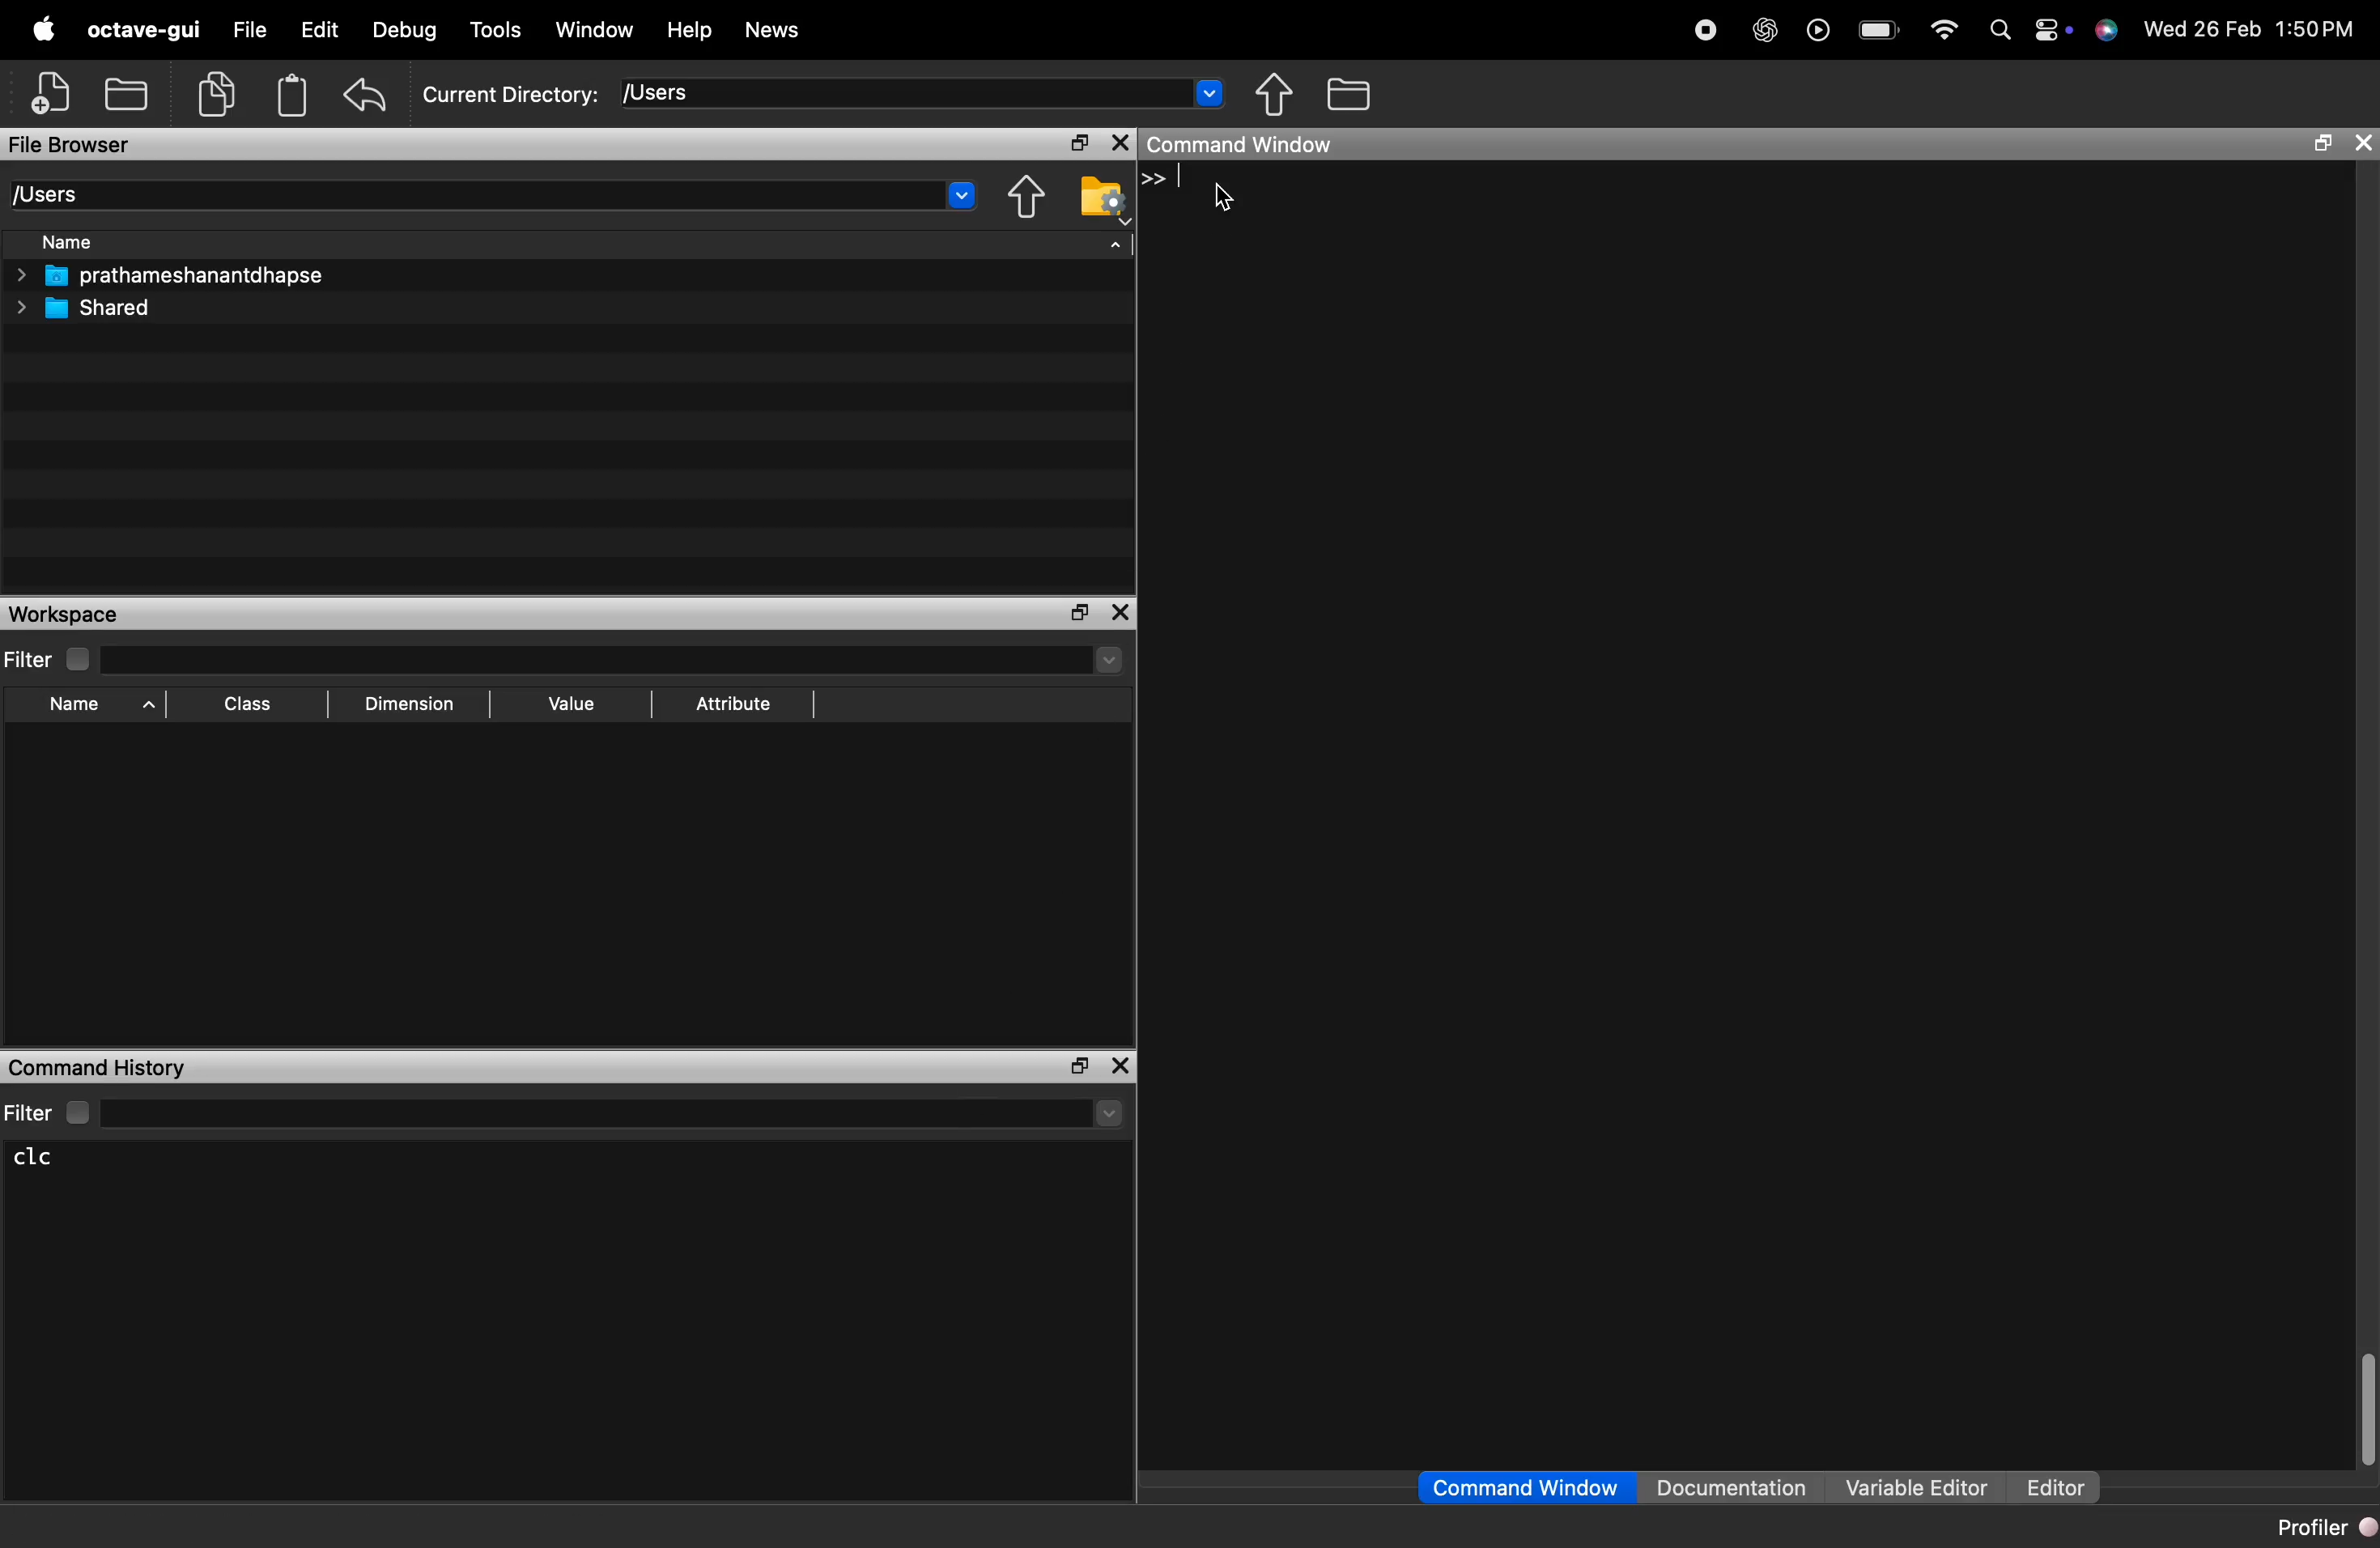 This screenshot has height=1548, width=2380. What do you see at coordinates (408, 705) in the screenshot?
I see `Dimension` at bounding box center [408, 705].